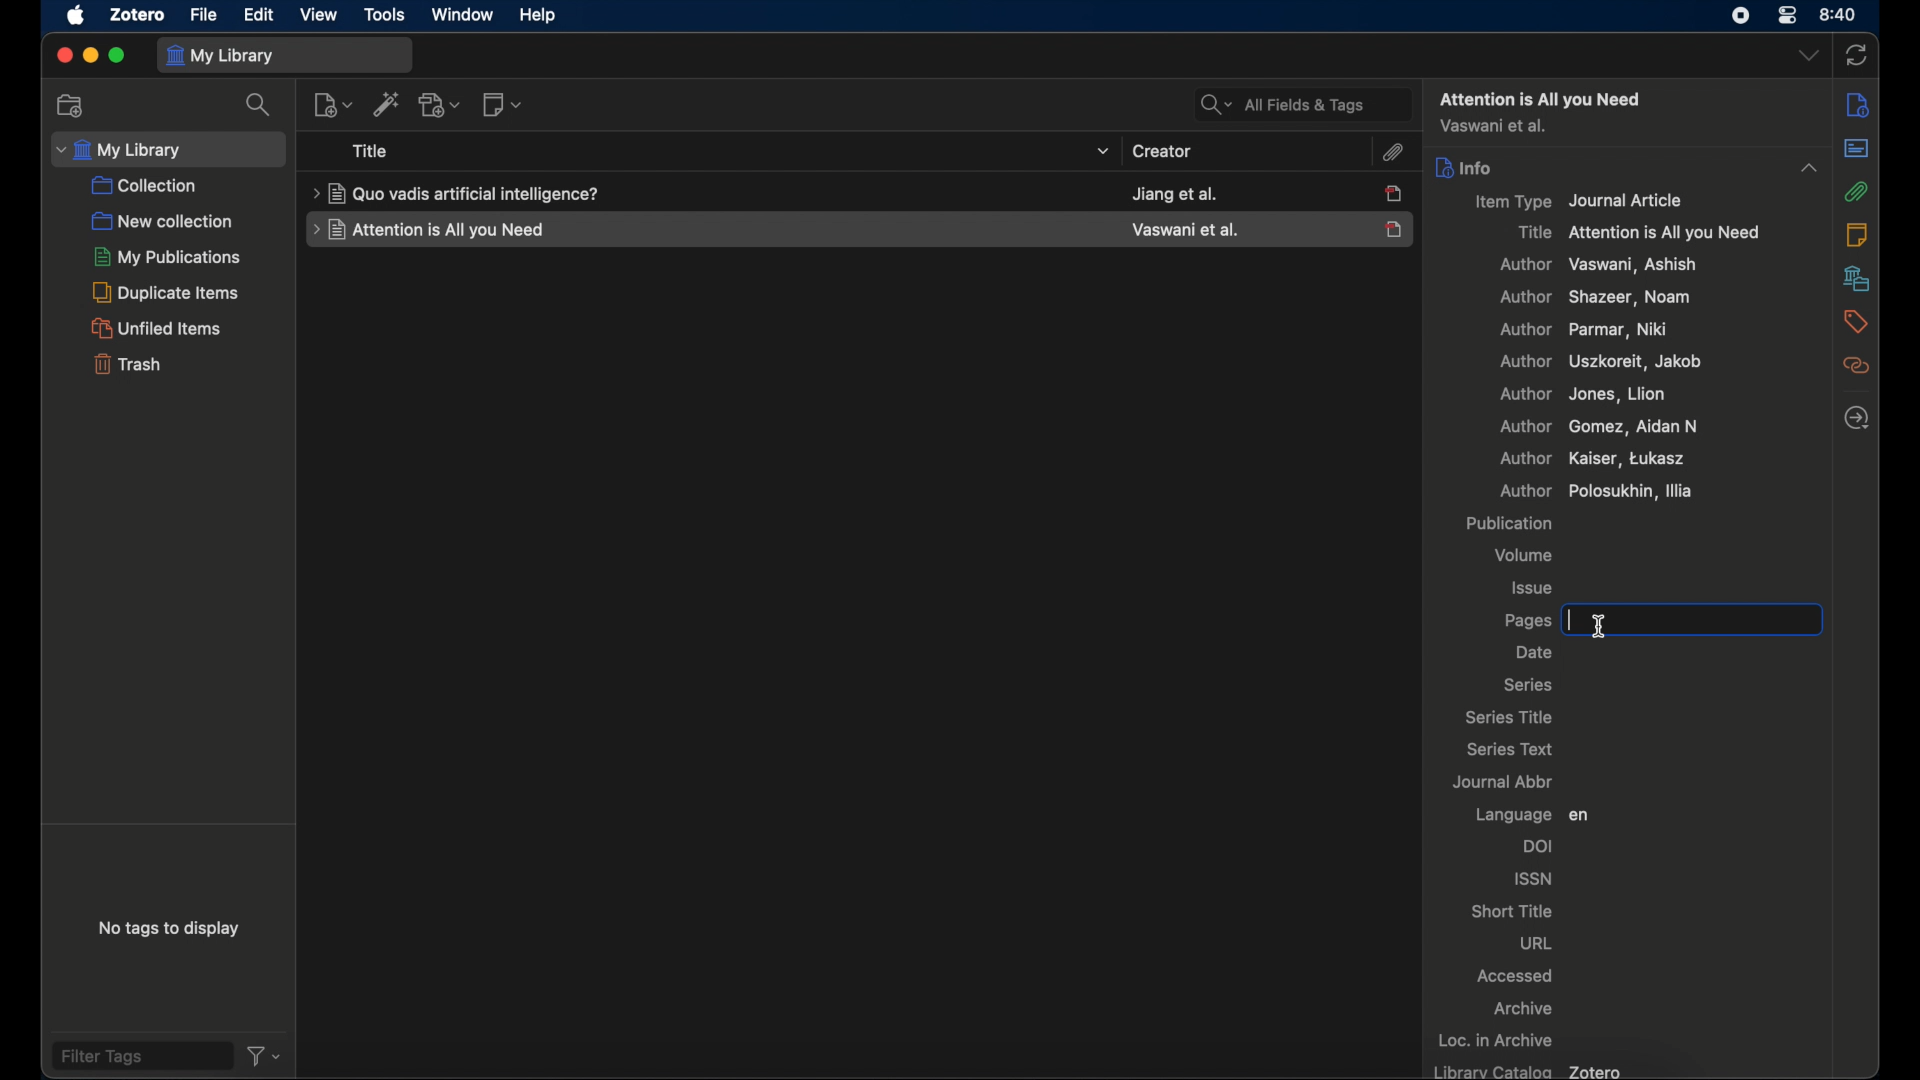 This screenshot has height=1080, width=1920. What do you see at coordinates (1295, 102) in the screenshot?
I see `all fields and tags` at bounding box center [1295, 102].